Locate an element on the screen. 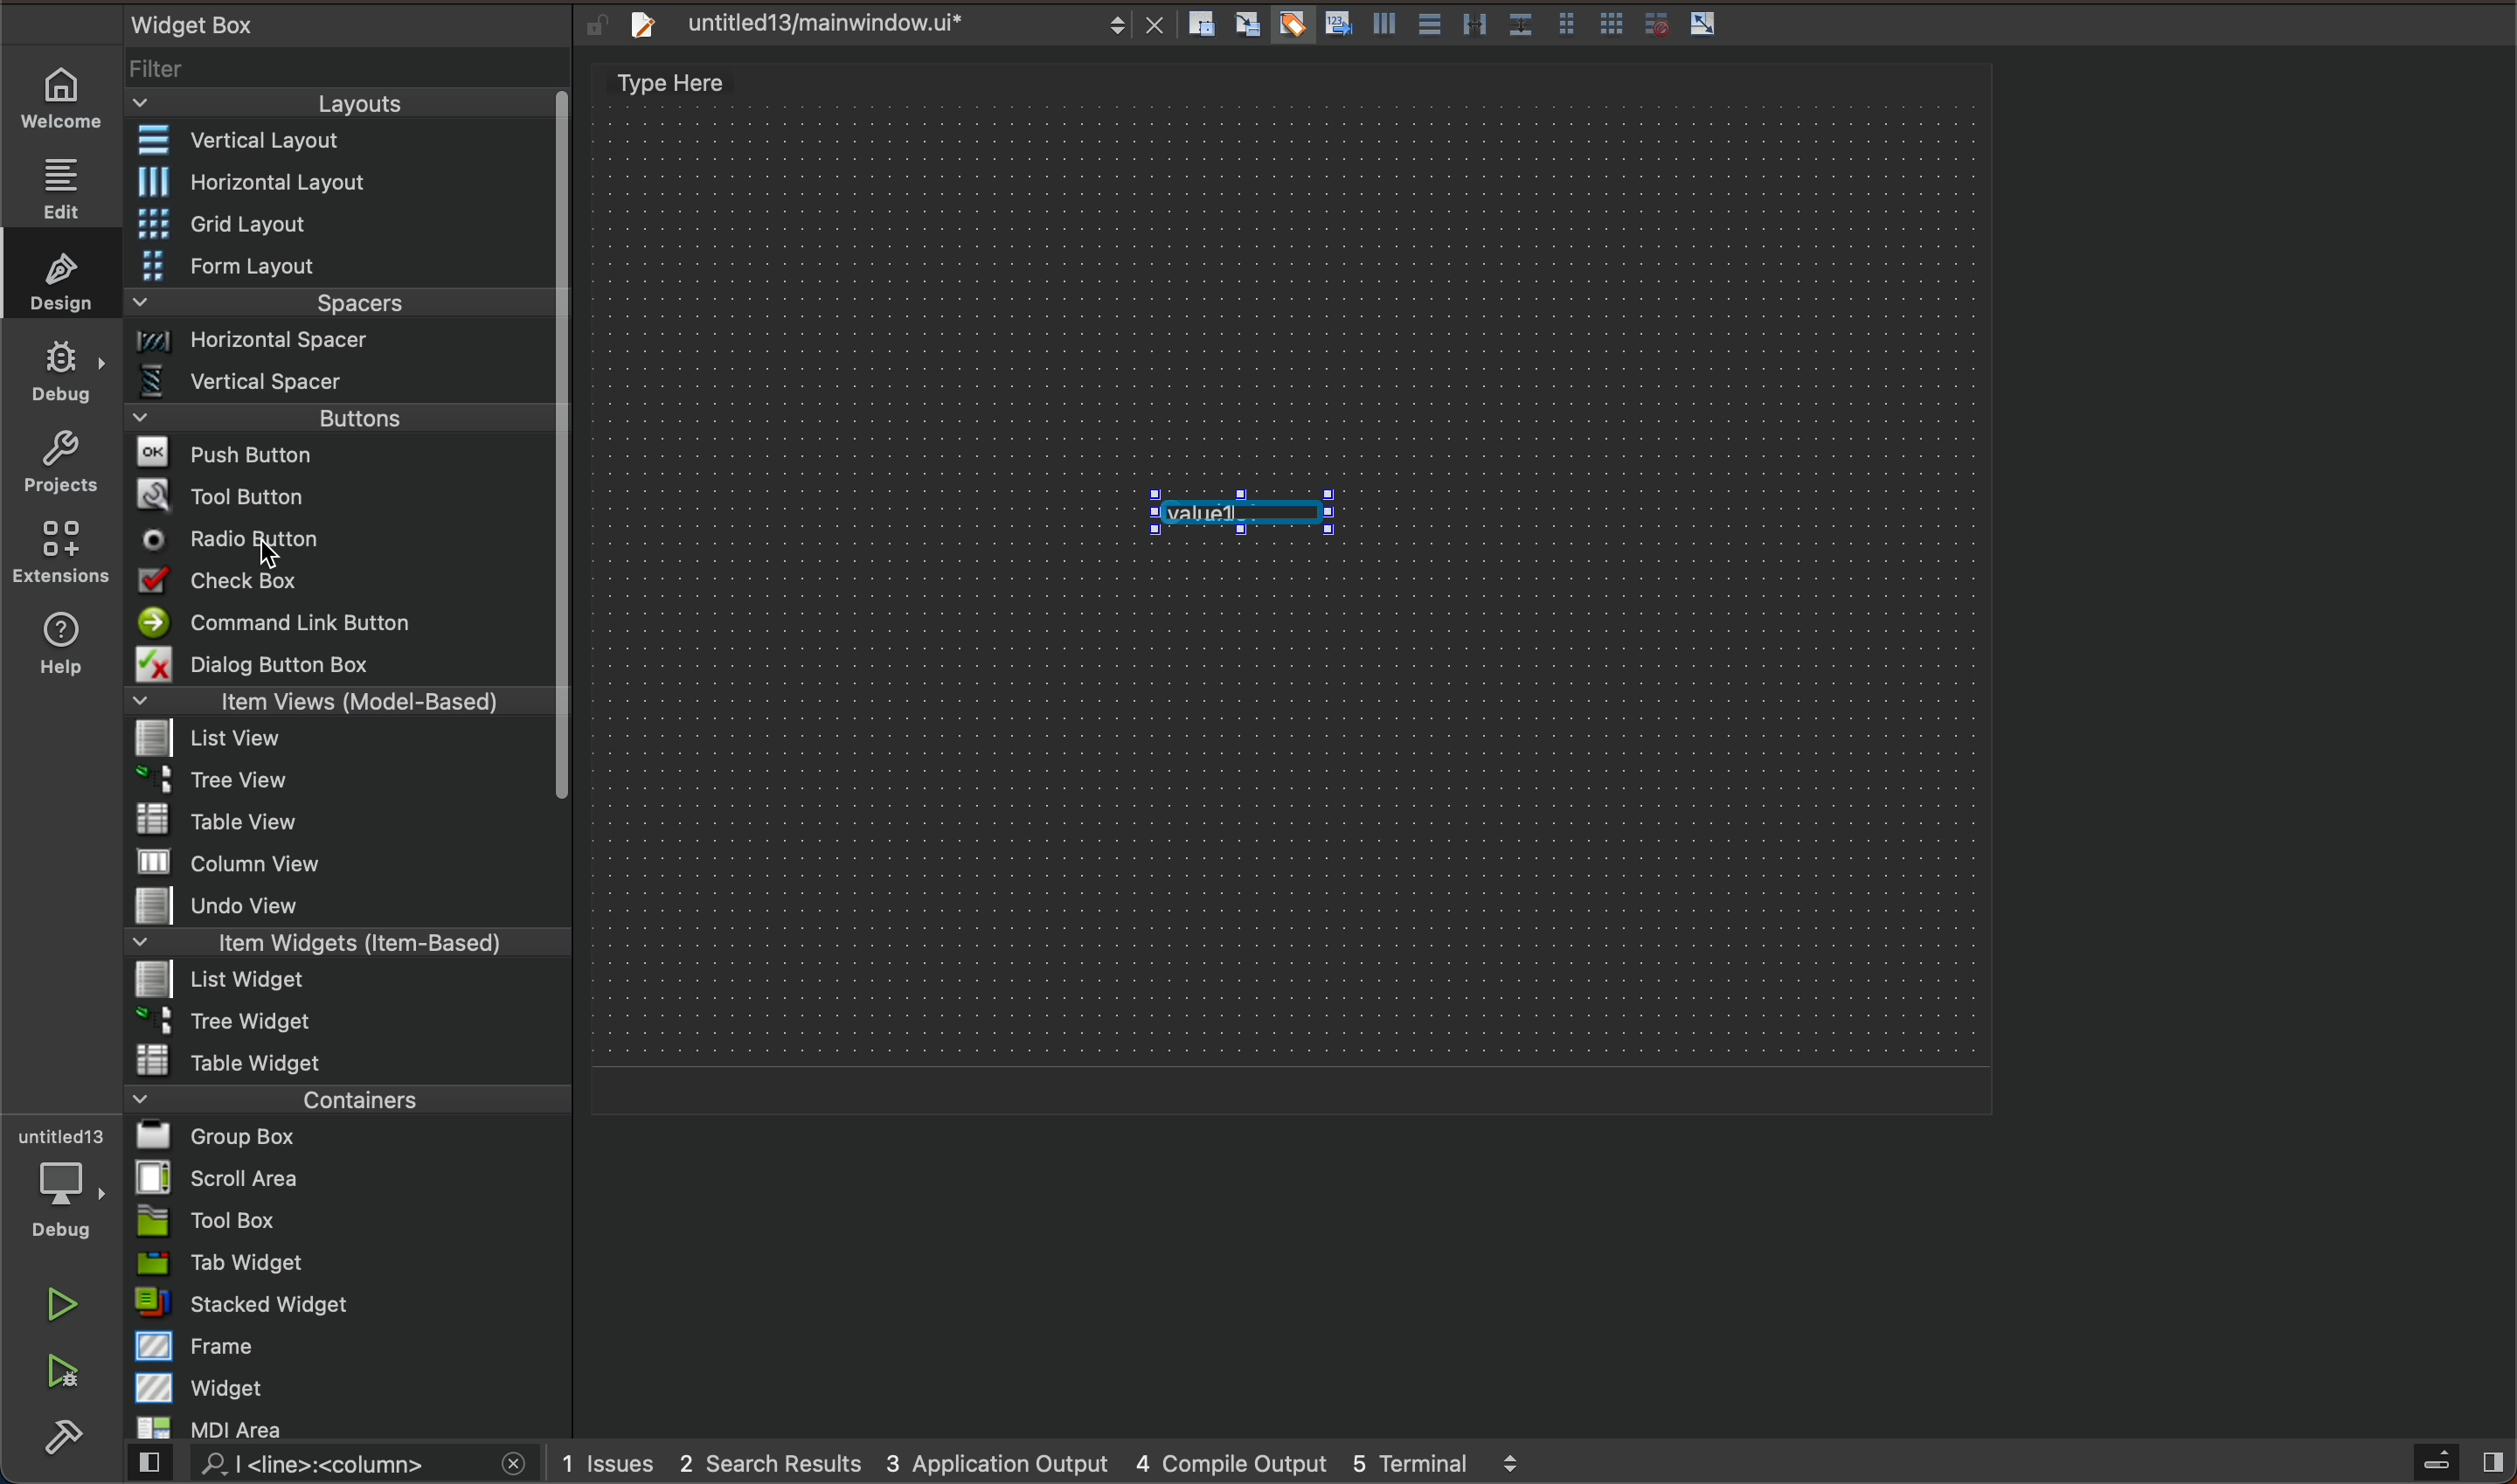   is located at coordinates (342, 424).